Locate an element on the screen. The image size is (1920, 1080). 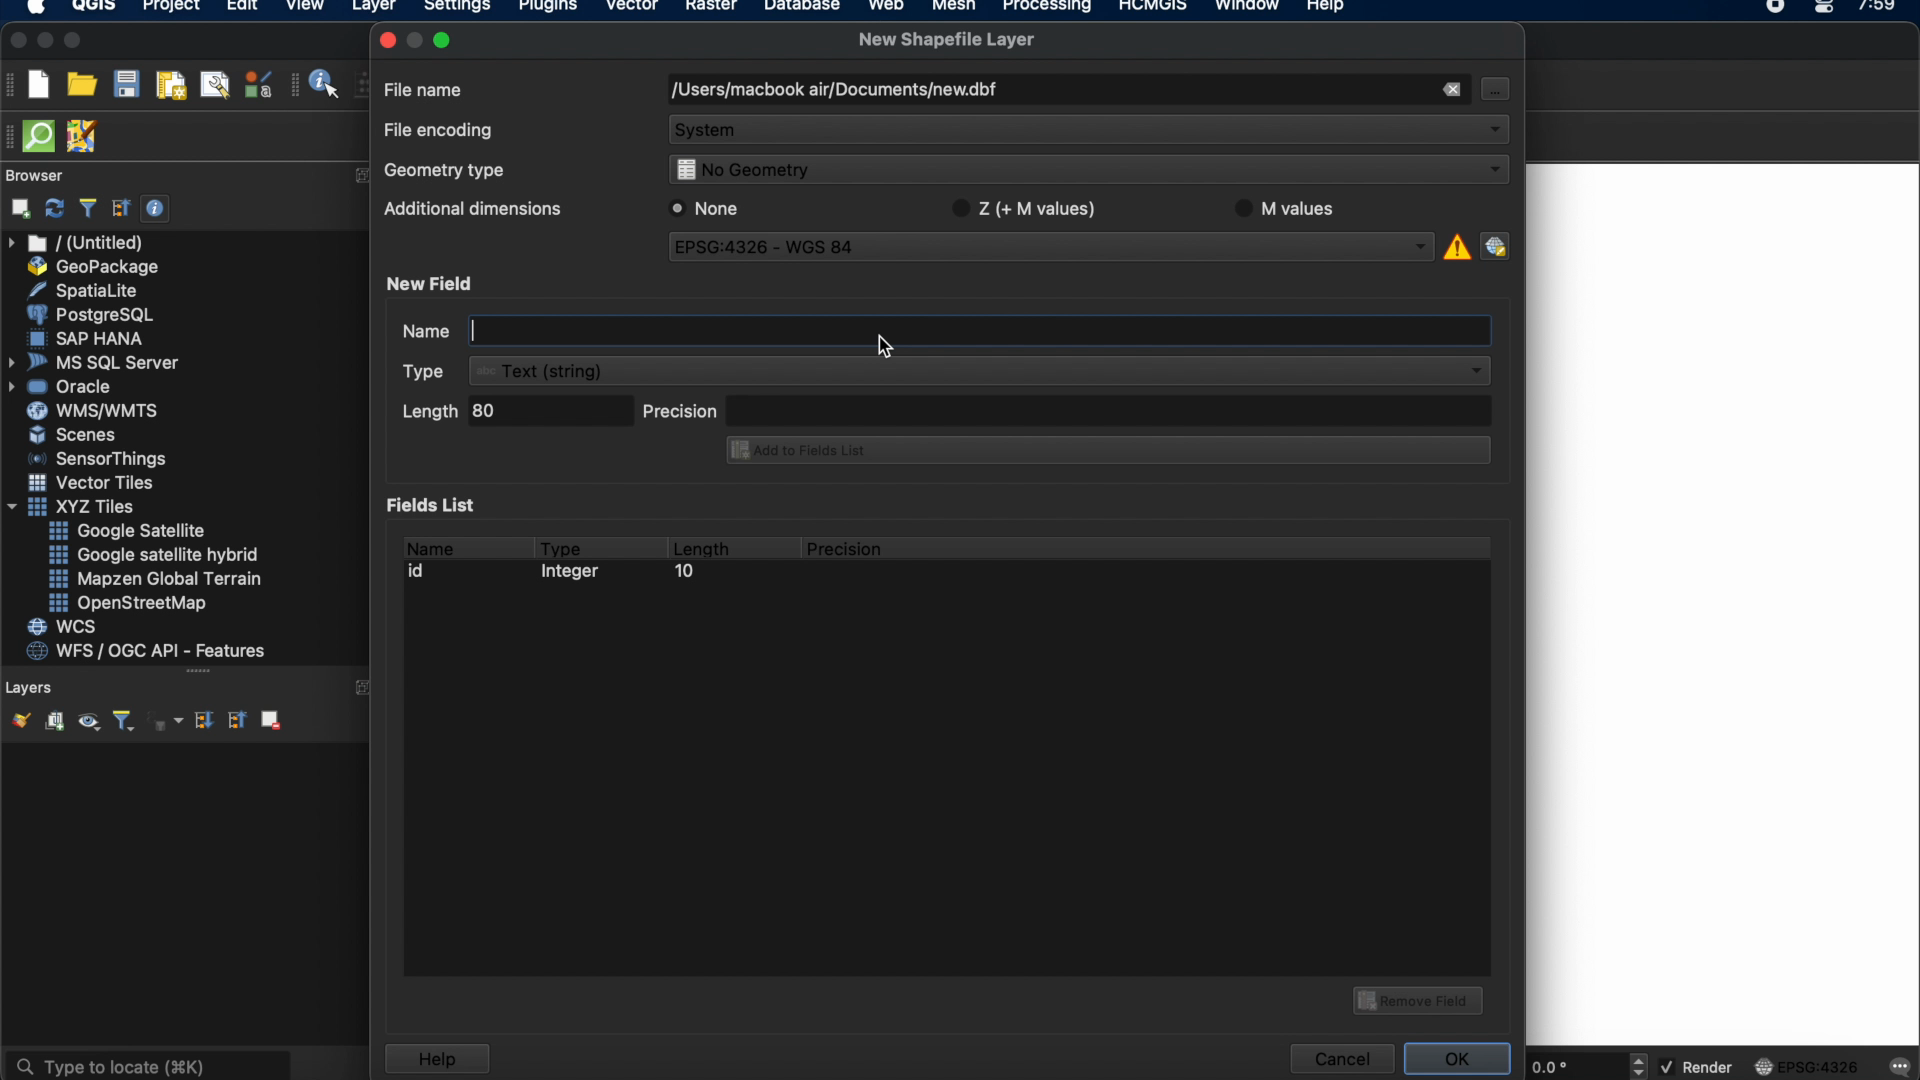
id is located at coordinates (422, 571).